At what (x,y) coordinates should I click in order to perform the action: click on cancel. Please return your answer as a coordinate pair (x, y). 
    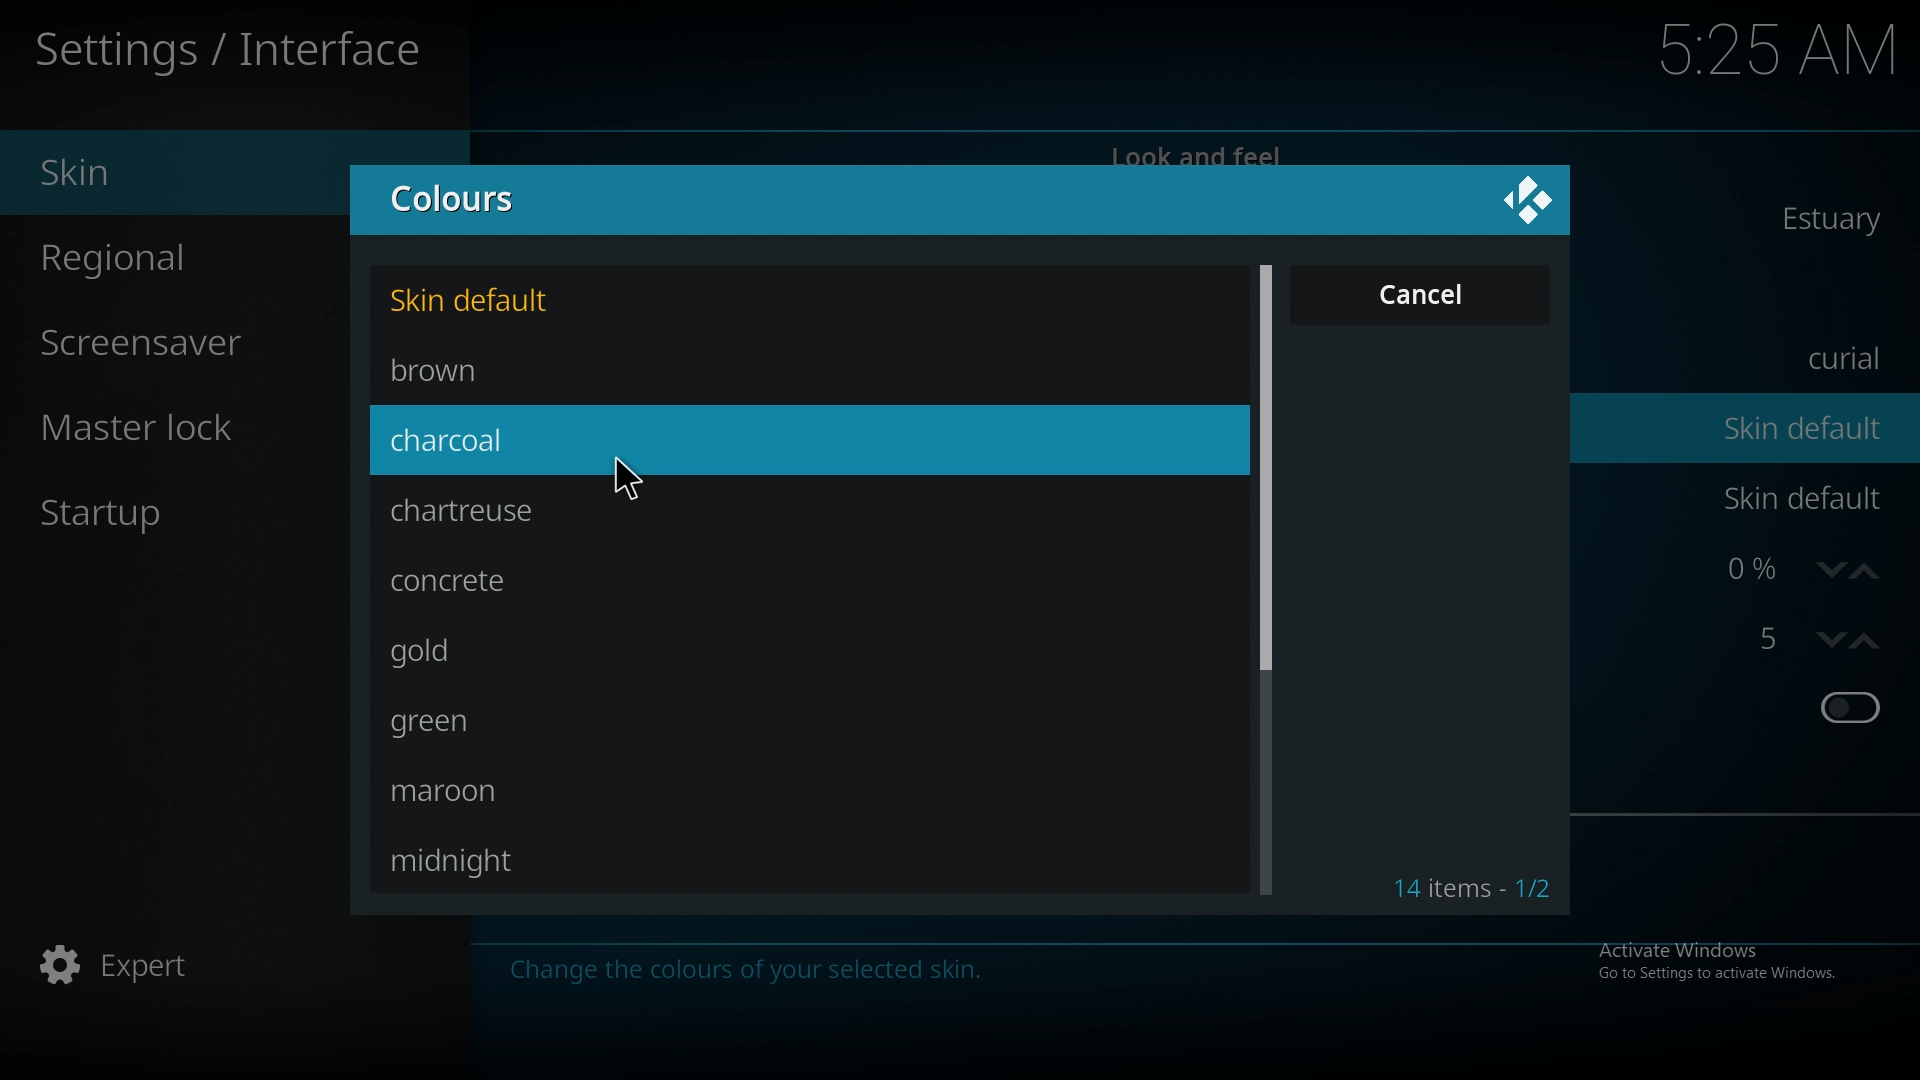
    Looking at the image, I should click on (1430, 292).